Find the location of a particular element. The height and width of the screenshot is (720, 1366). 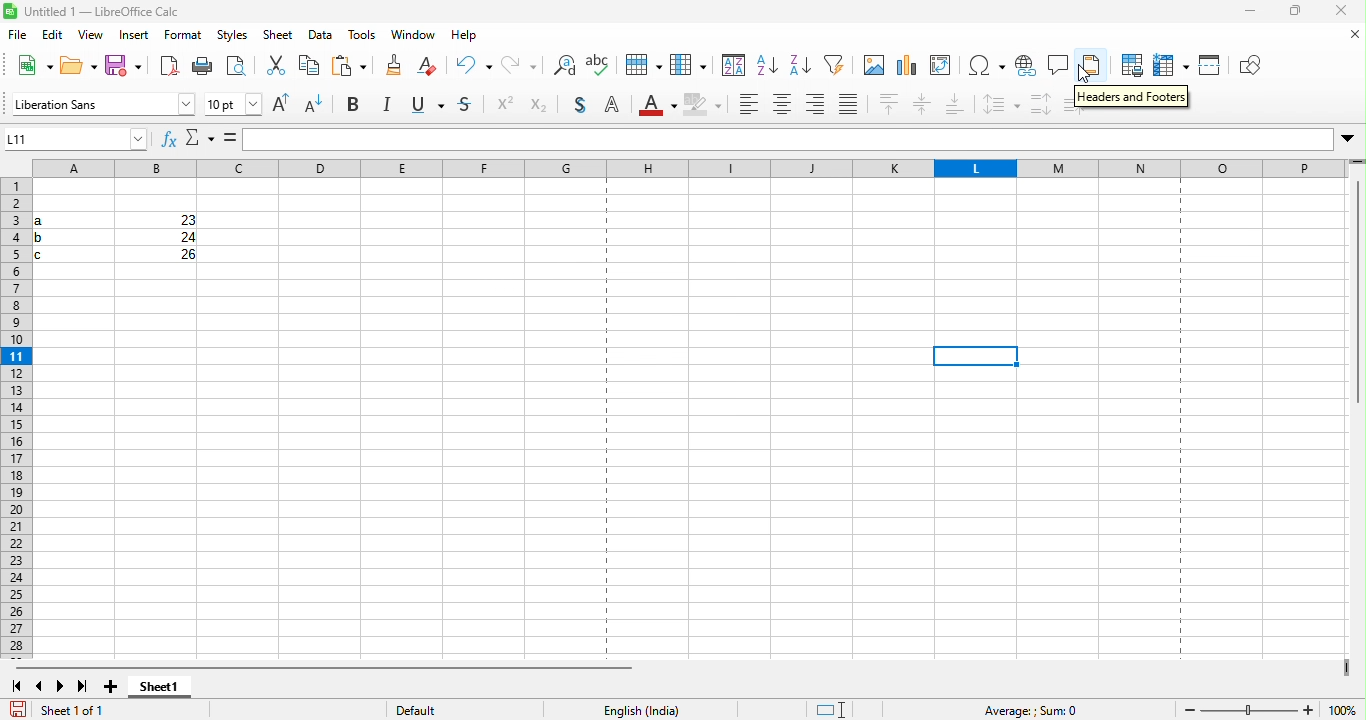

sort ascending is located at coordinates (730, 66).